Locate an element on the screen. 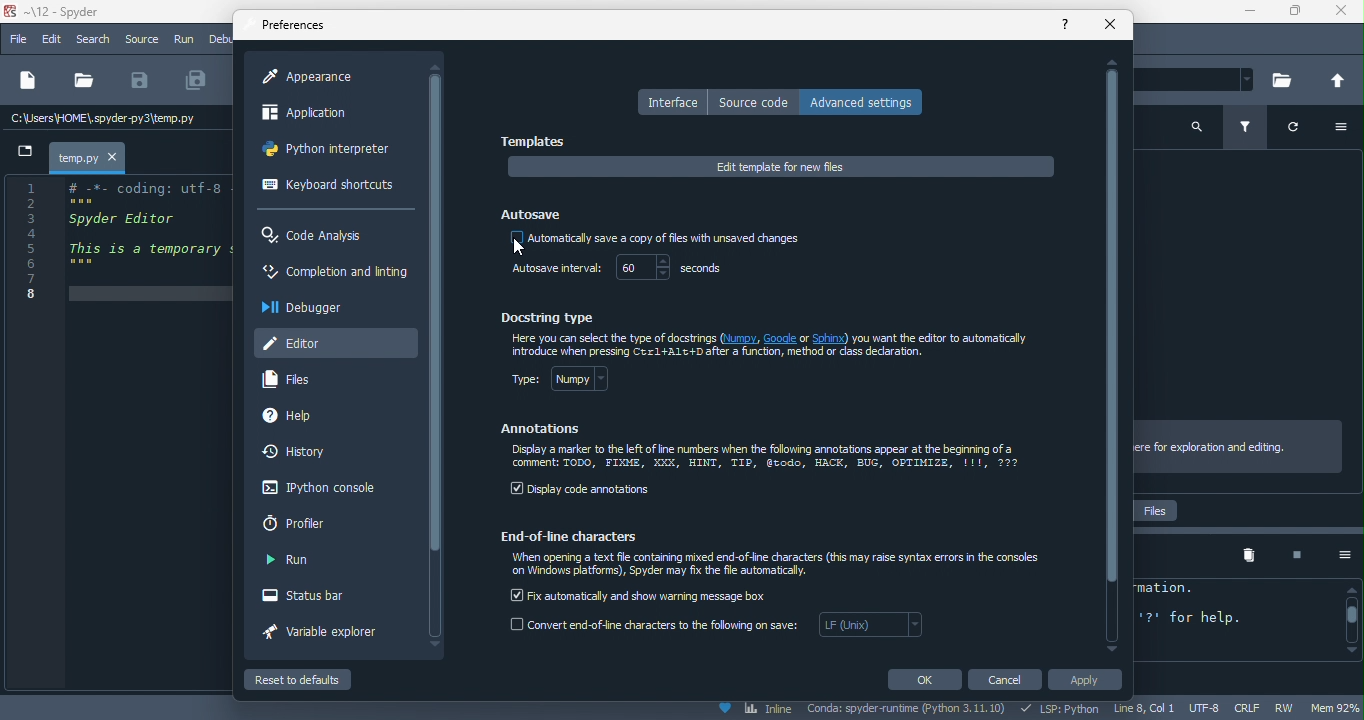  text of end of line characters is located at coordinates (780, 566).